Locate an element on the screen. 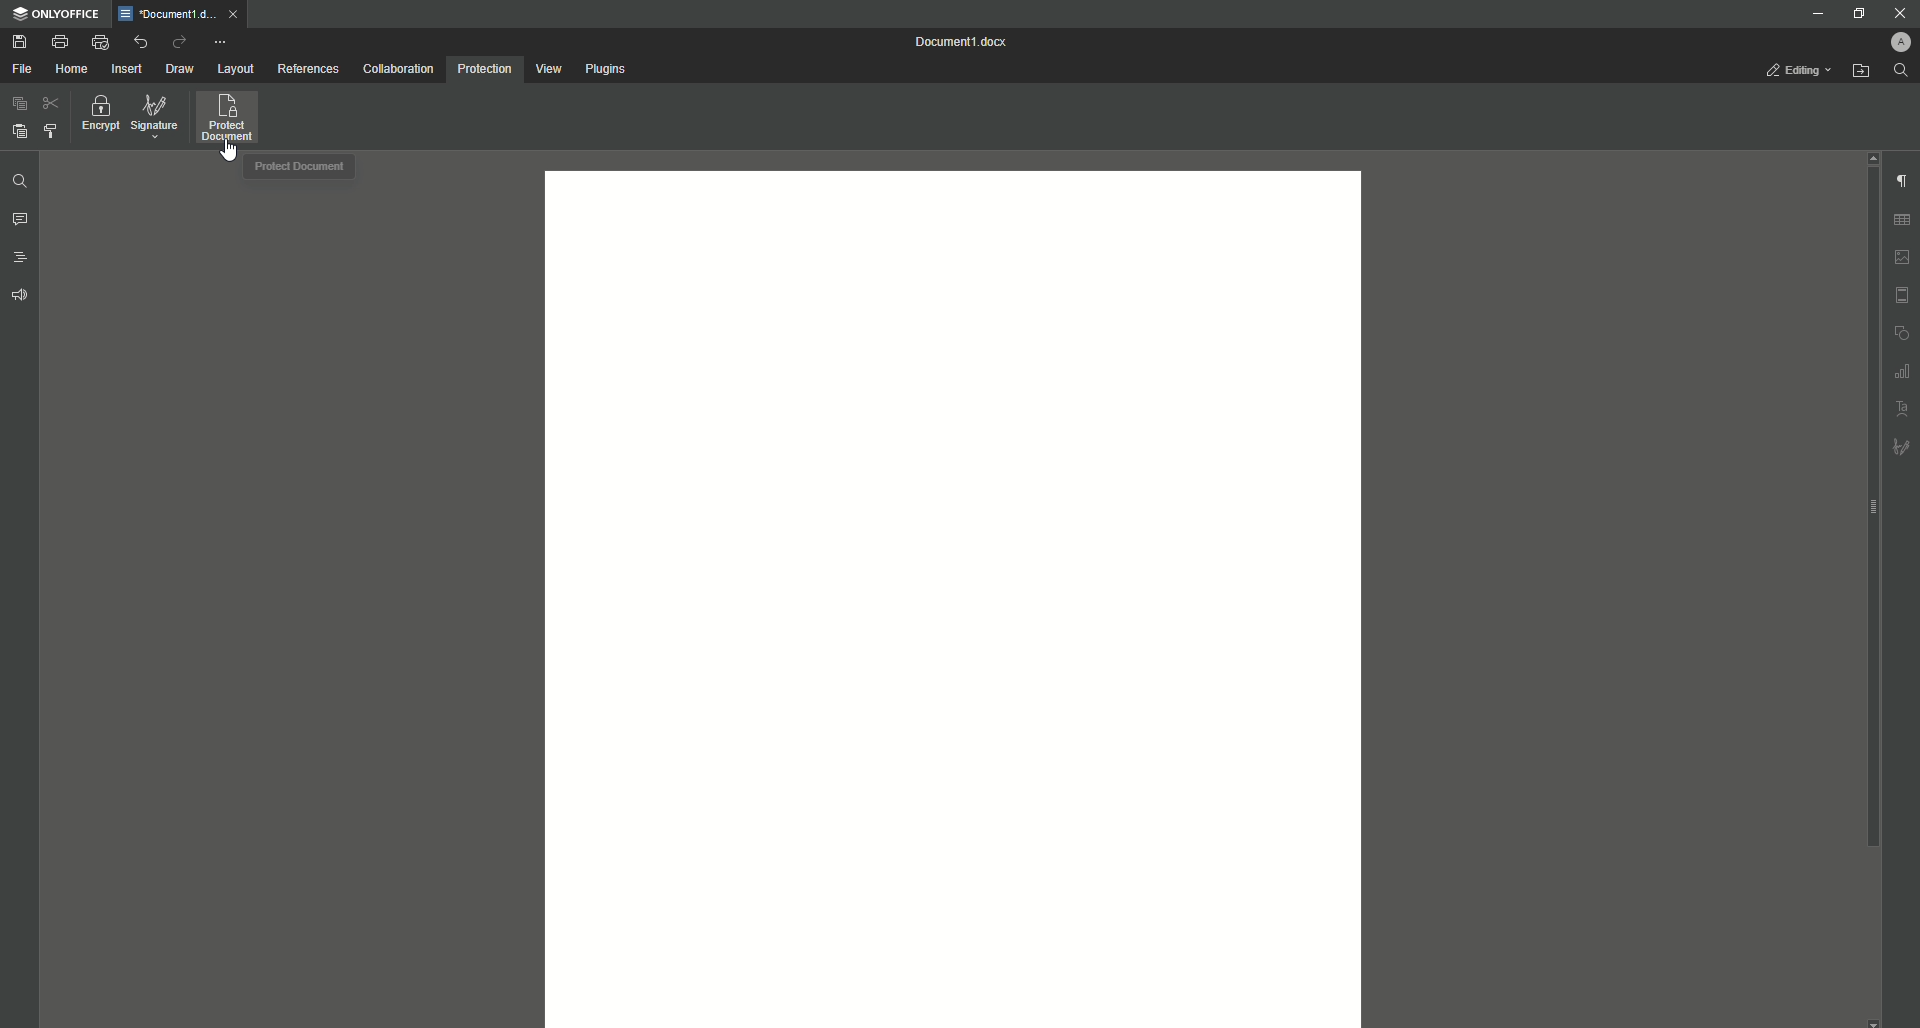 The width and height of the screenshot is (1920, 1028). Save is located at coordinates (17, 40).